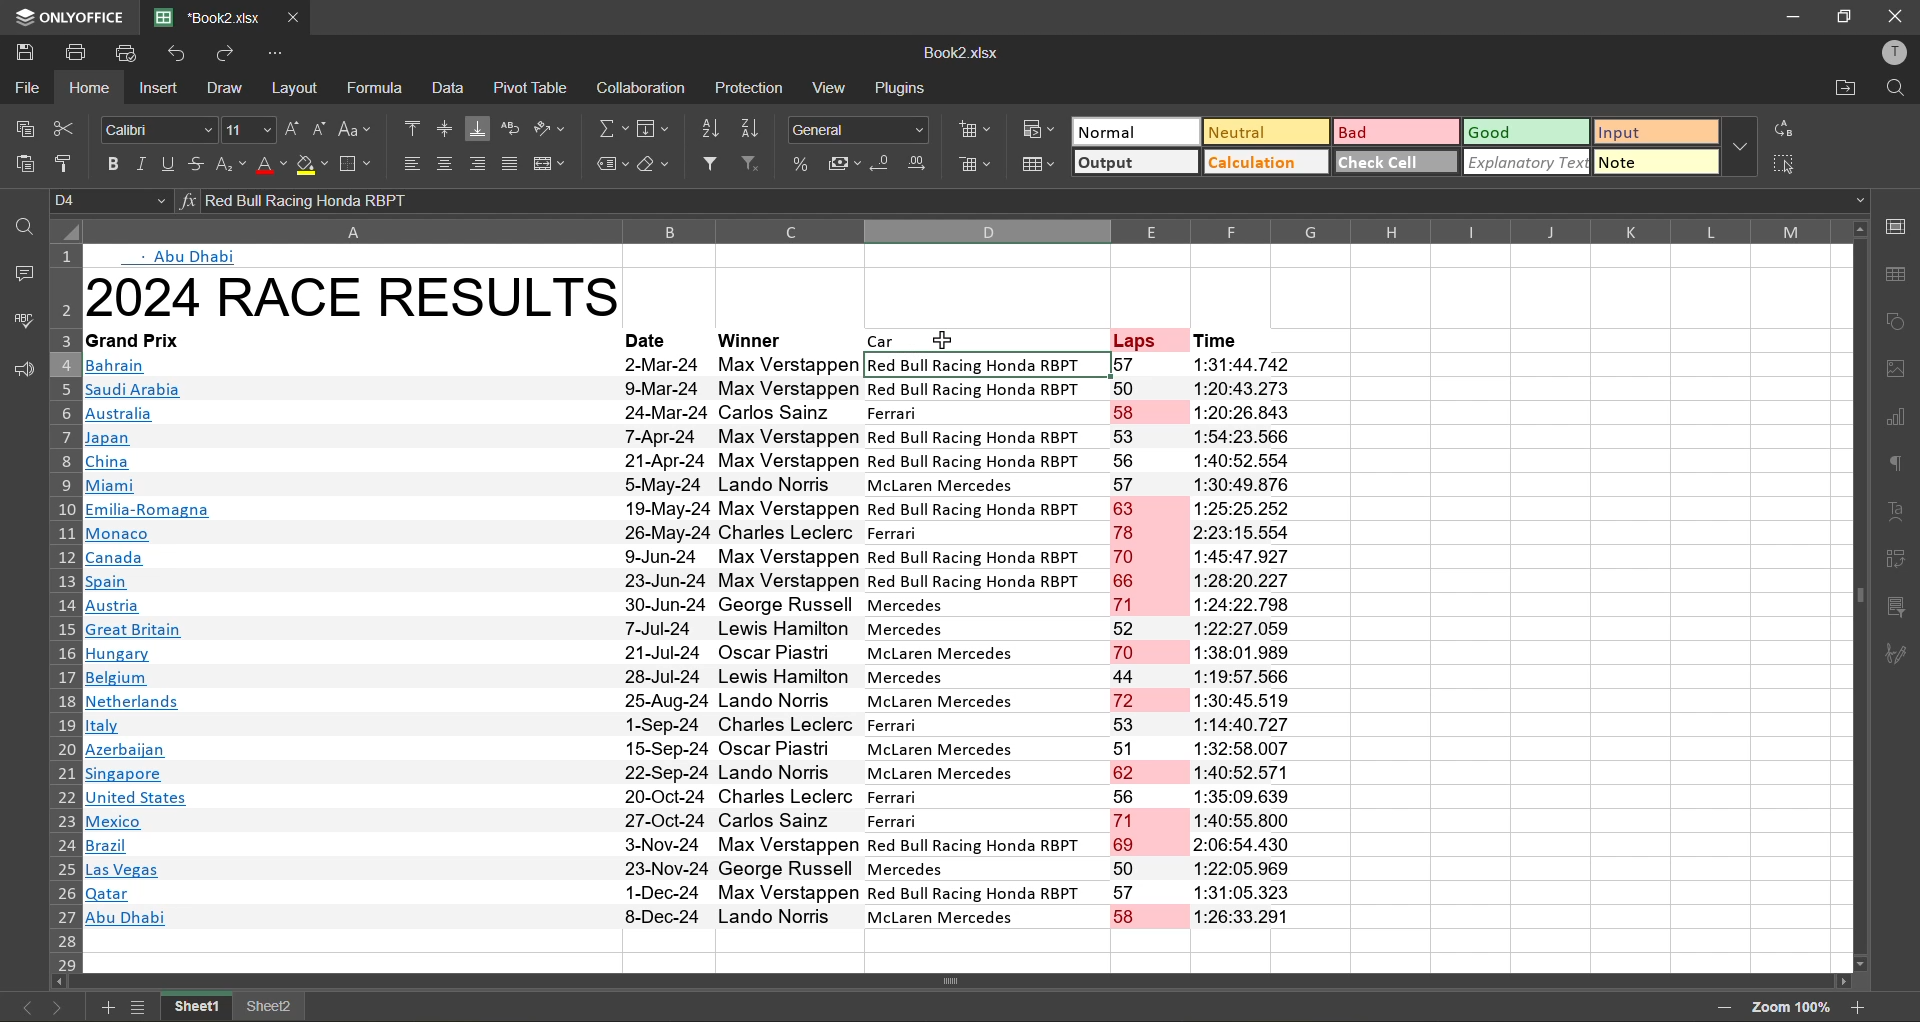 This screenshot has height=1022, width=1920. Describe the element at coordinates (1529, 161) in the screenshot. I see `explanatory text` at that location.